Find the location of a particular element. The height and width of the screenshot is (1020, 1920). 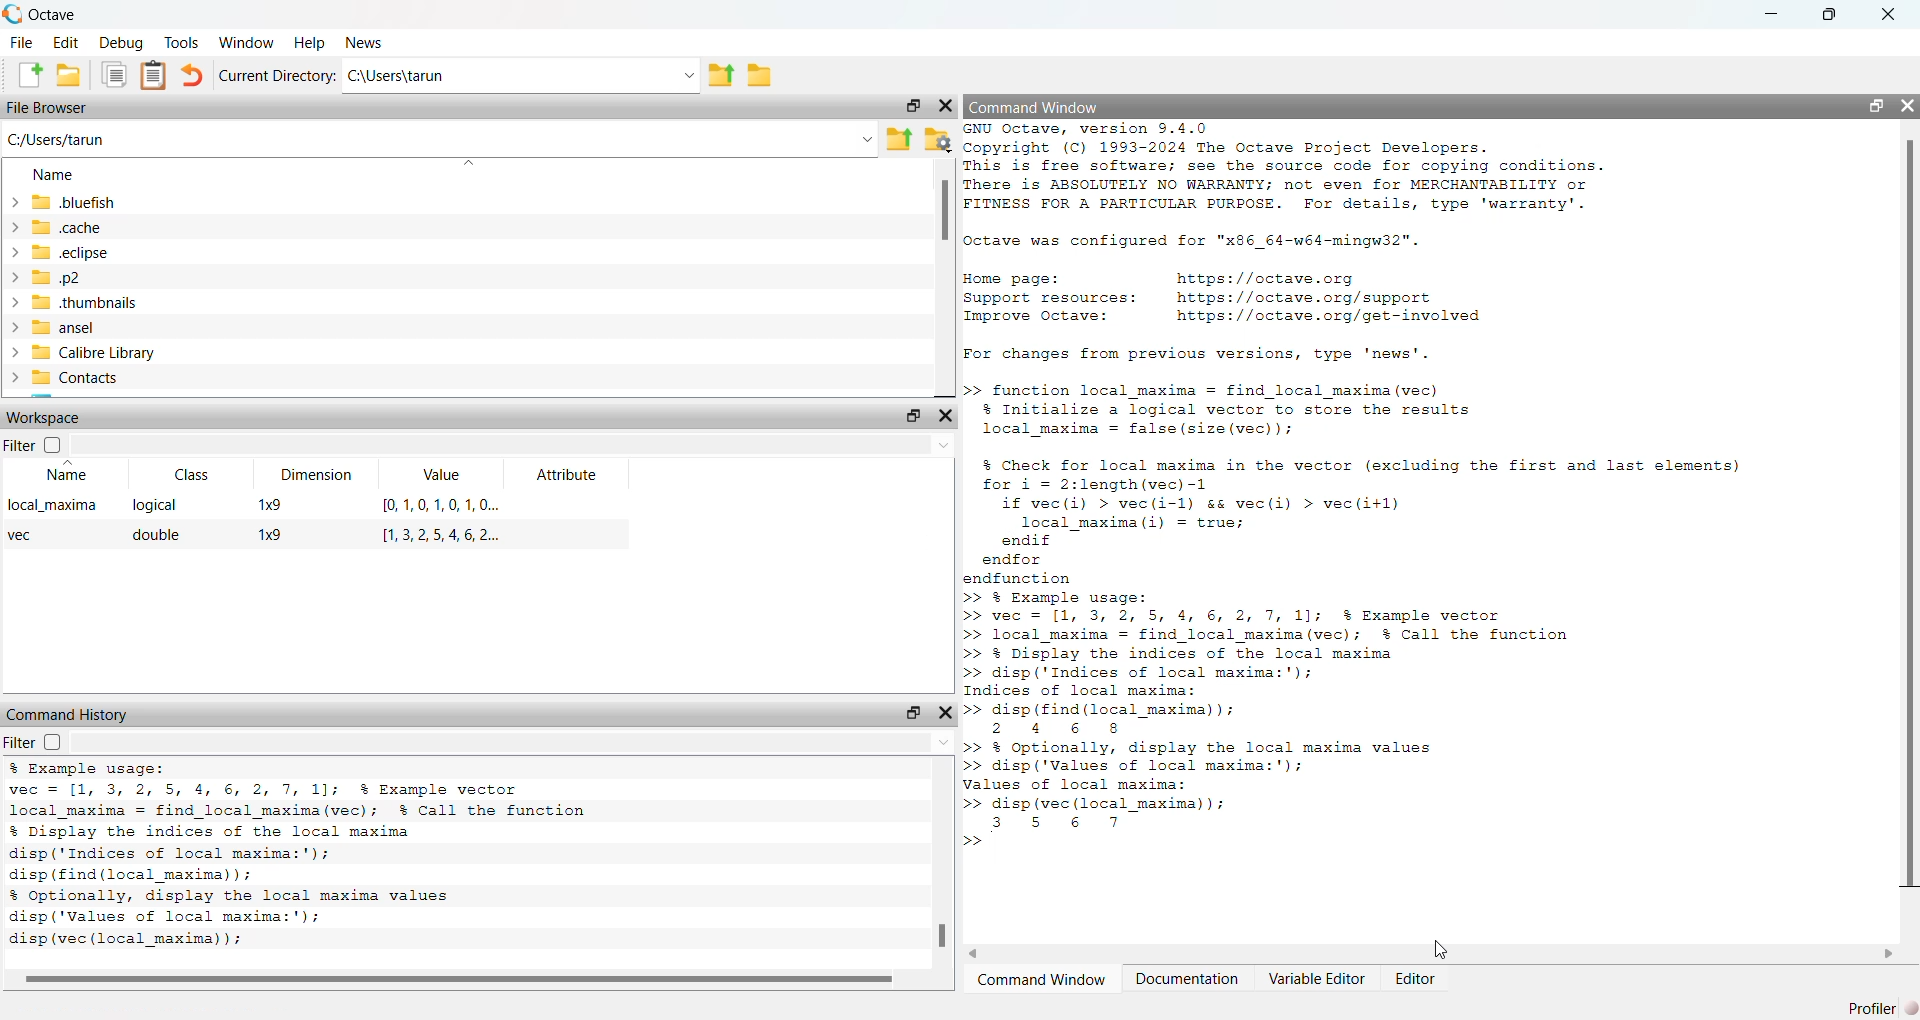

disp ('Number of heads:');

disp (num_heads) ;

disp ('Number of tails:');

disp (num_tails);

disp('Probability of heads:');

disp (prob_heads) ;

disp(' Probability of tails:');

disp (prob_tails);

# Octave 9.4.0, Wed Feb 26 15:58:32 2025 GMT <unknown@Richie_rich> is located at coordinates (337, 855).